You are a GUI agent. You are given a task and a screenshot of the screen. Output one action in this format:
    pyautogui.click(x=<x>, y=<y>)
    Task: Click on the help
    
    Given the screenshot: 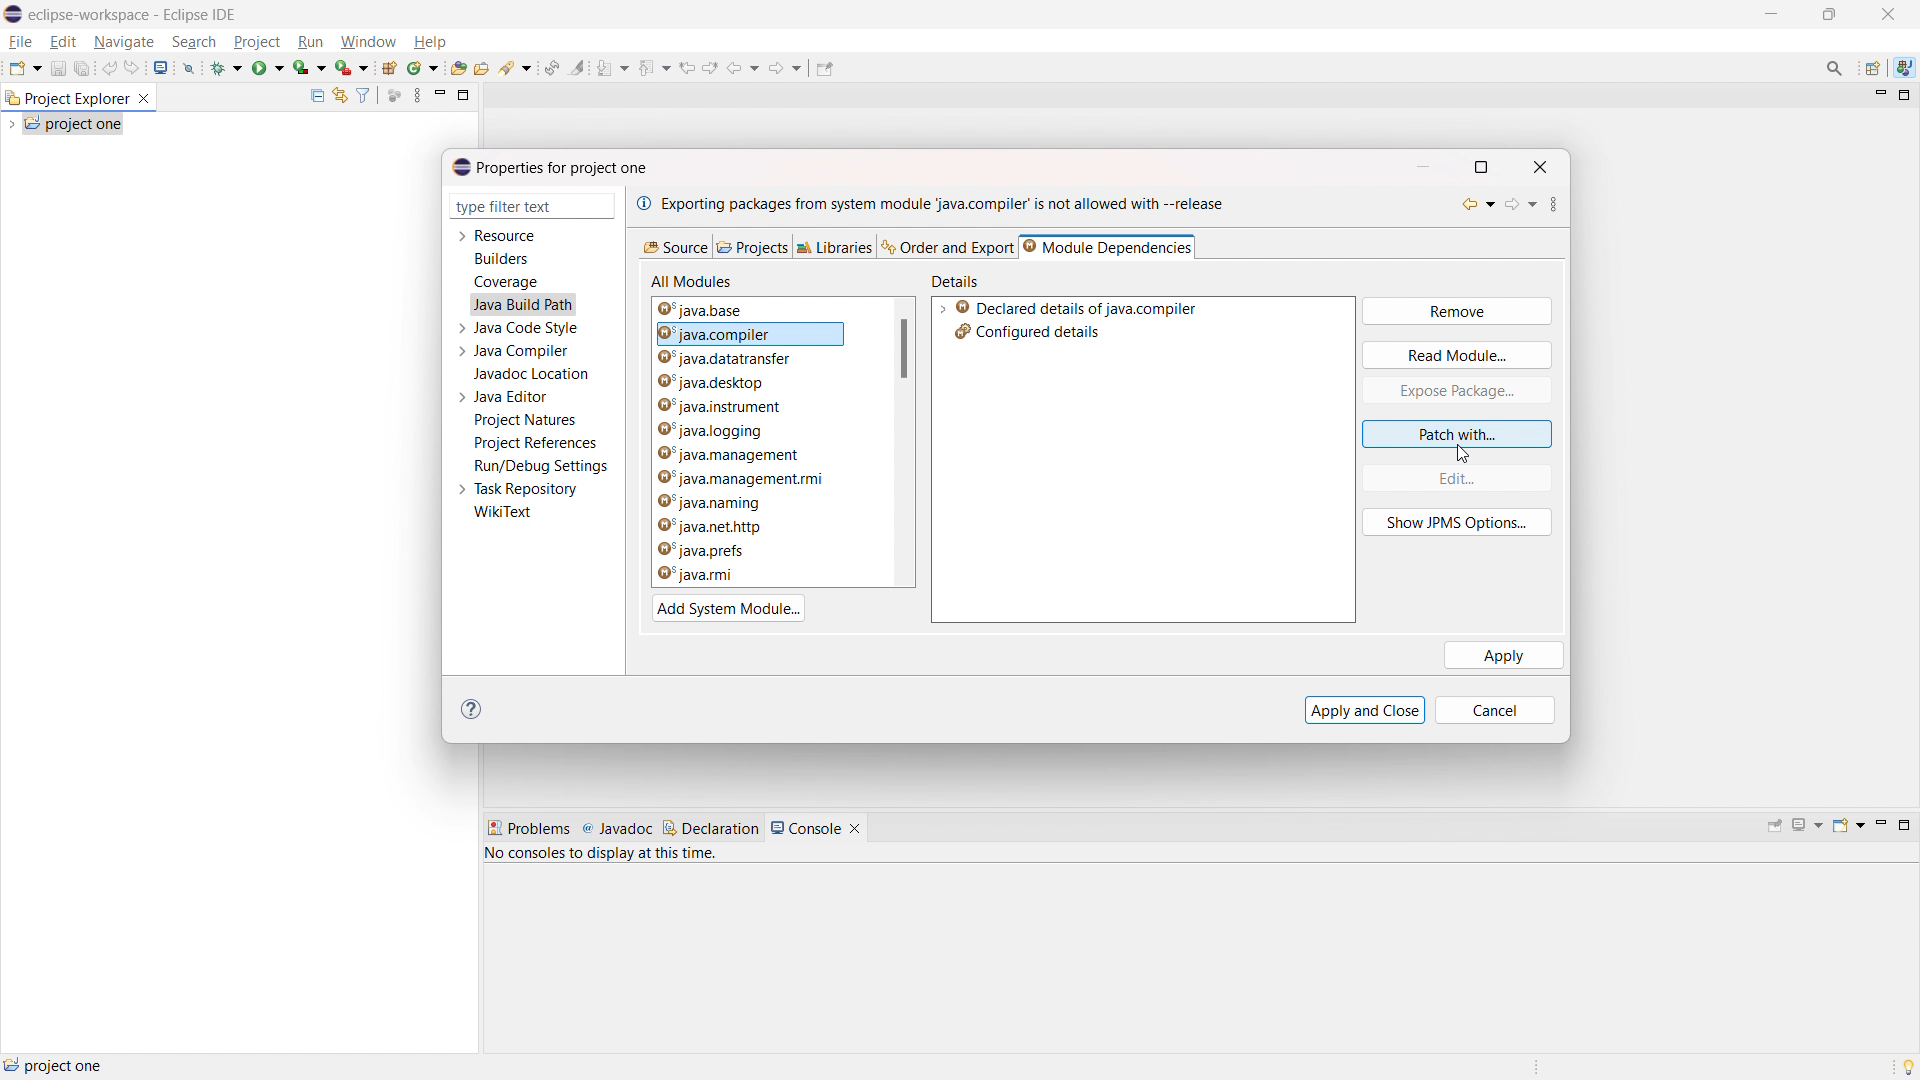 What is the action you would take?
    pyautogui.click(x=429, y=42)
    